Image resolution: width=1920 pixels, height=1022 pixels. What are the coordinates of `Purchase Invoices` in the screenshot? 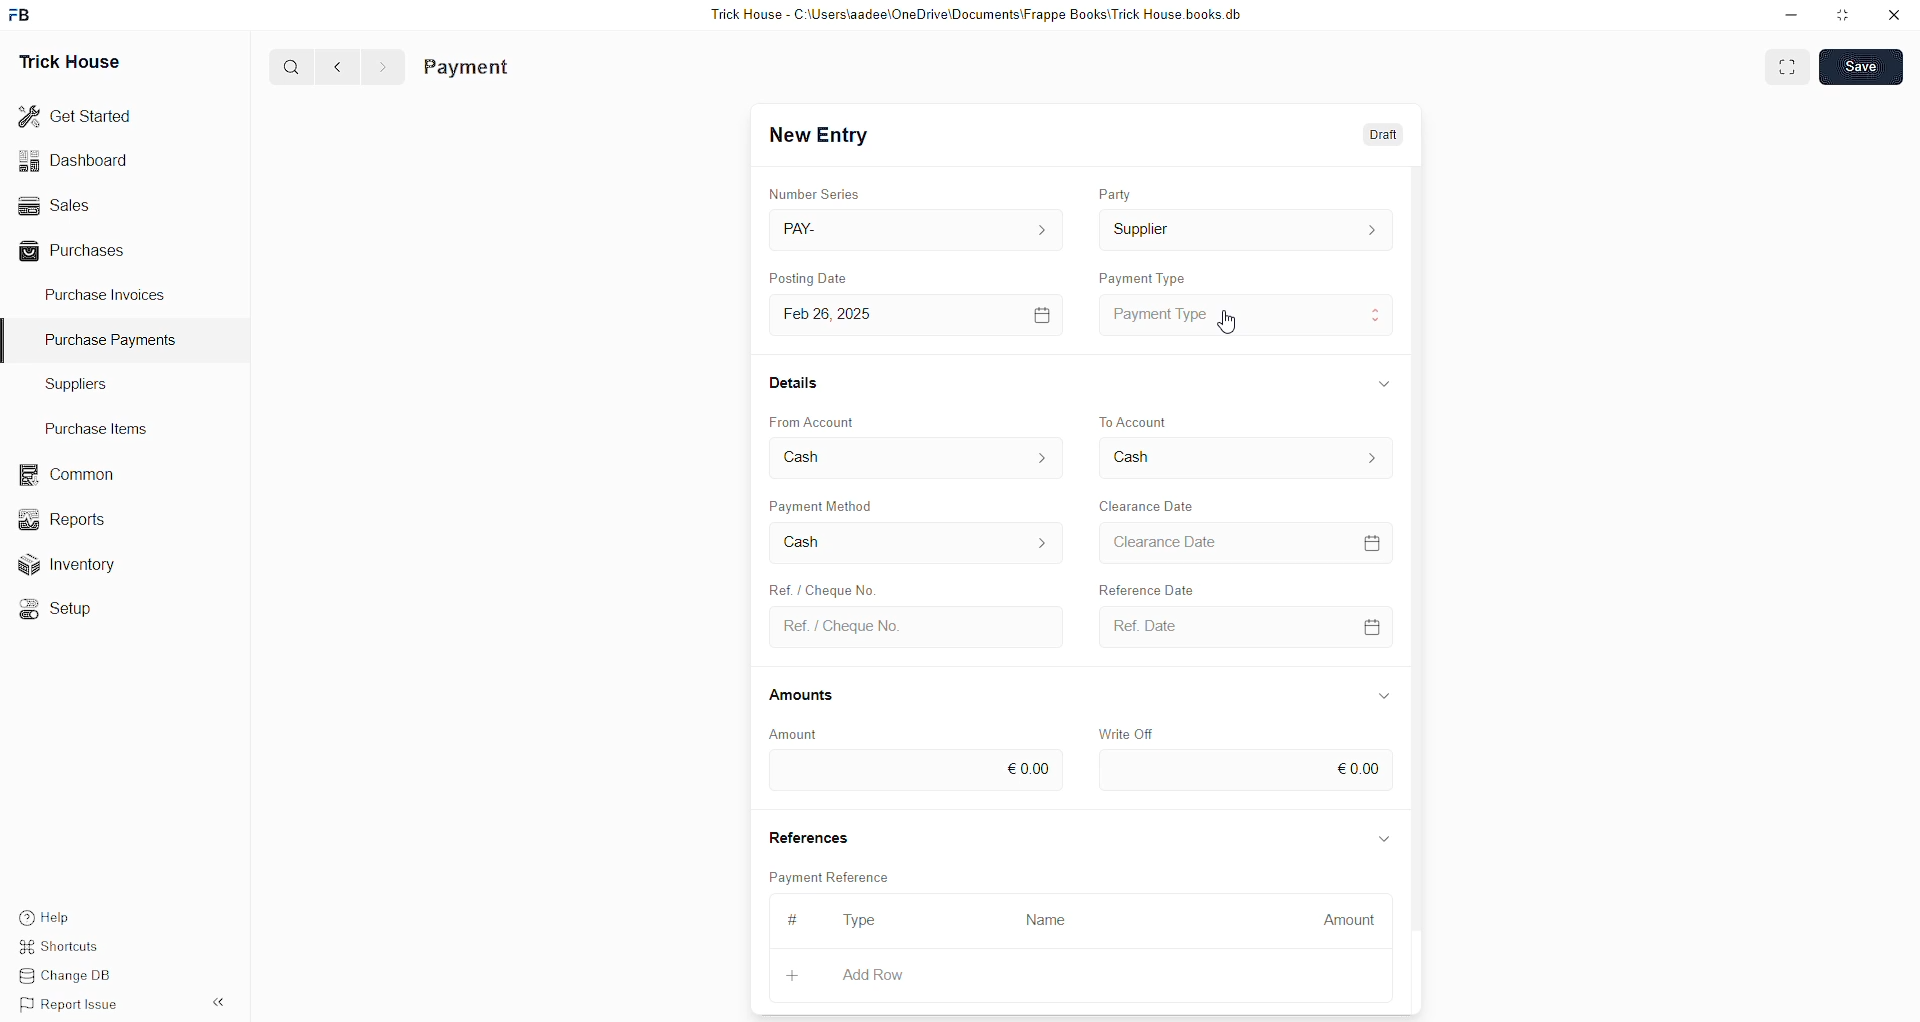 It's located at (103, 298).